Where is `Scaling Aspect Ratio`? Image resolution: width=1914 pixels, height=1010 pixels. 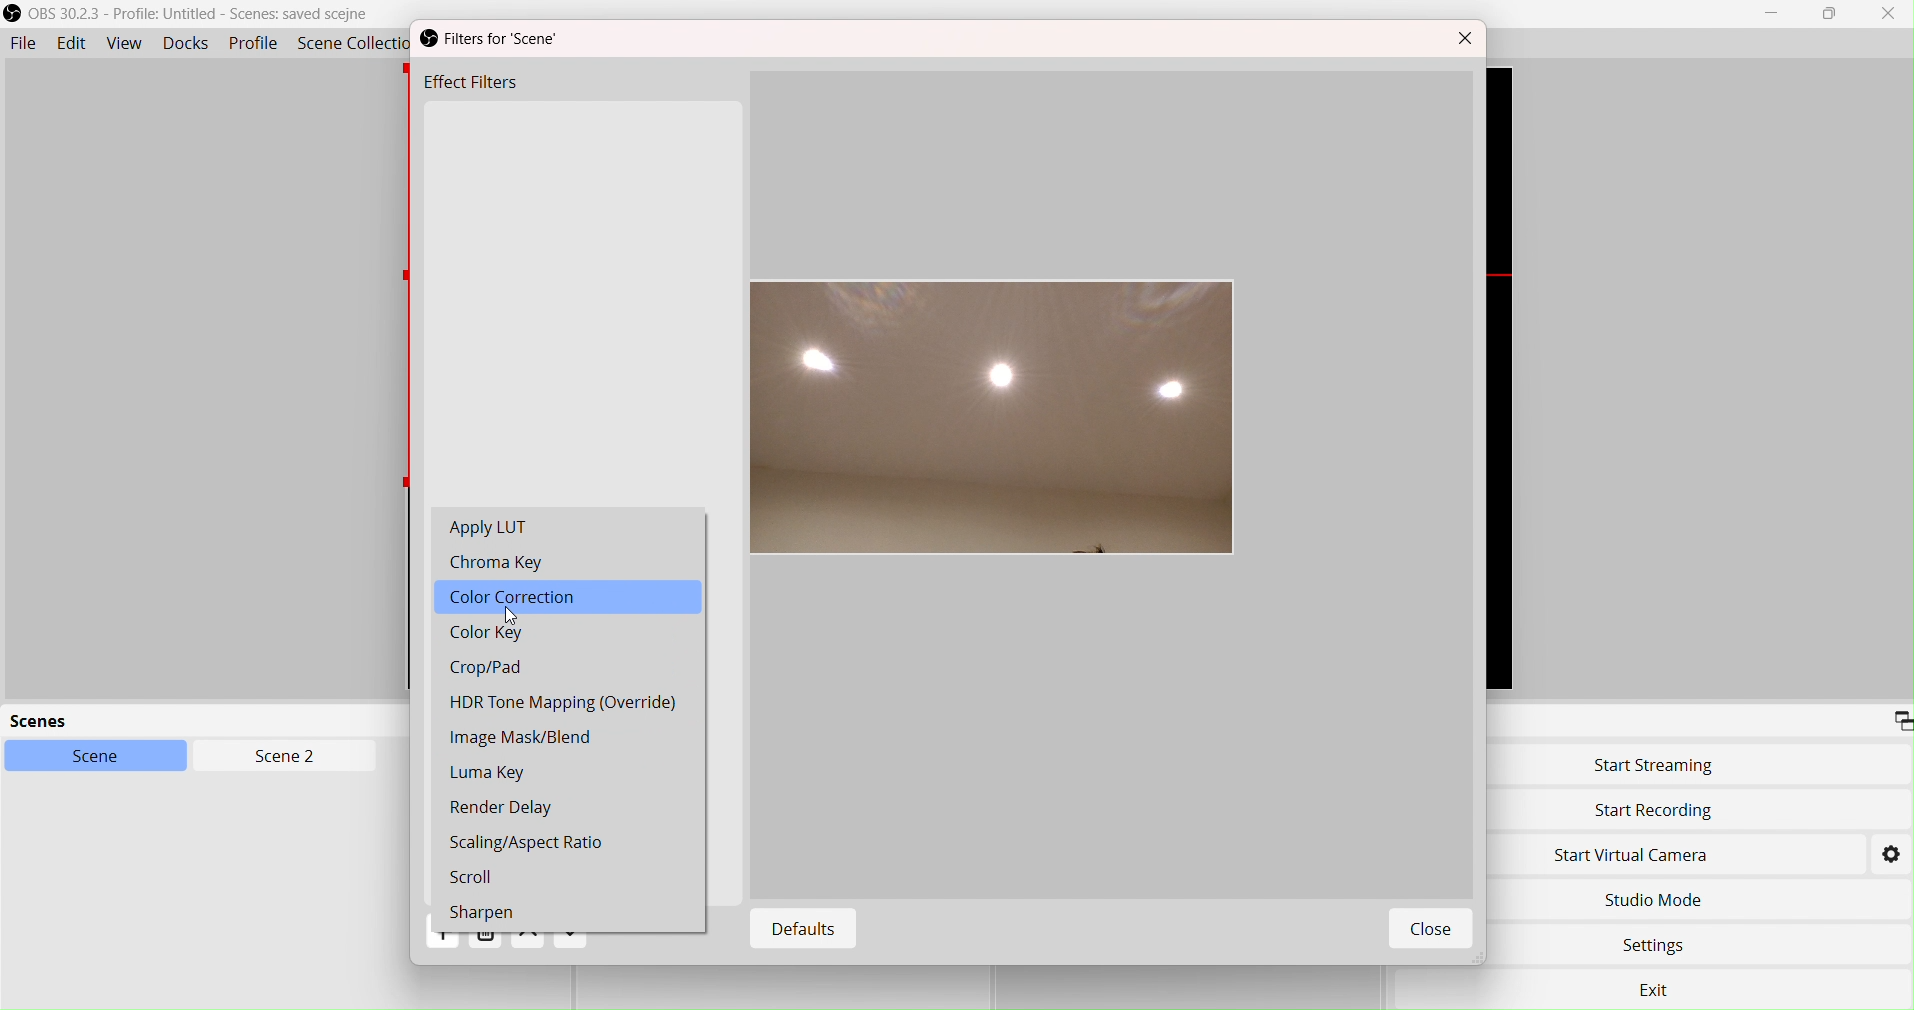 Scaling Aspect Ratio is located at coordinates (530, 841).